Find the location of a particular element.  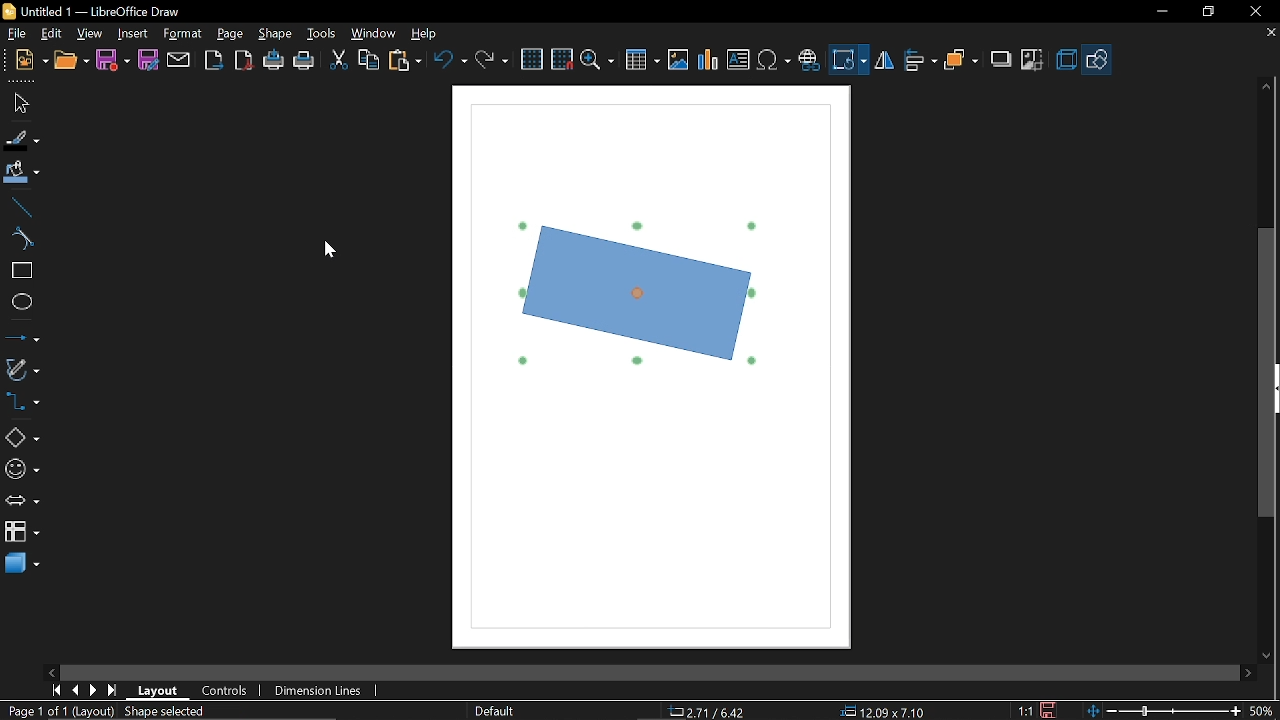

Save is located at coordinates (112, 60).